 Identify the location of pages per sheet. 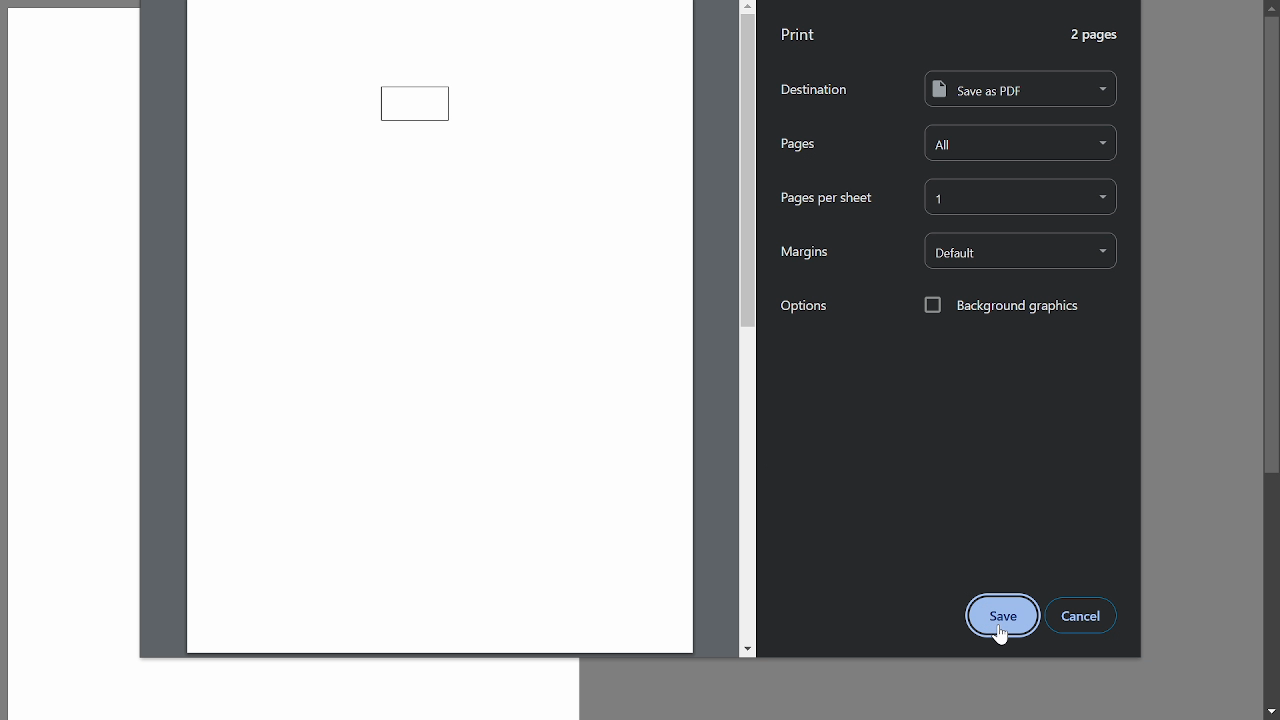
(834, 198).